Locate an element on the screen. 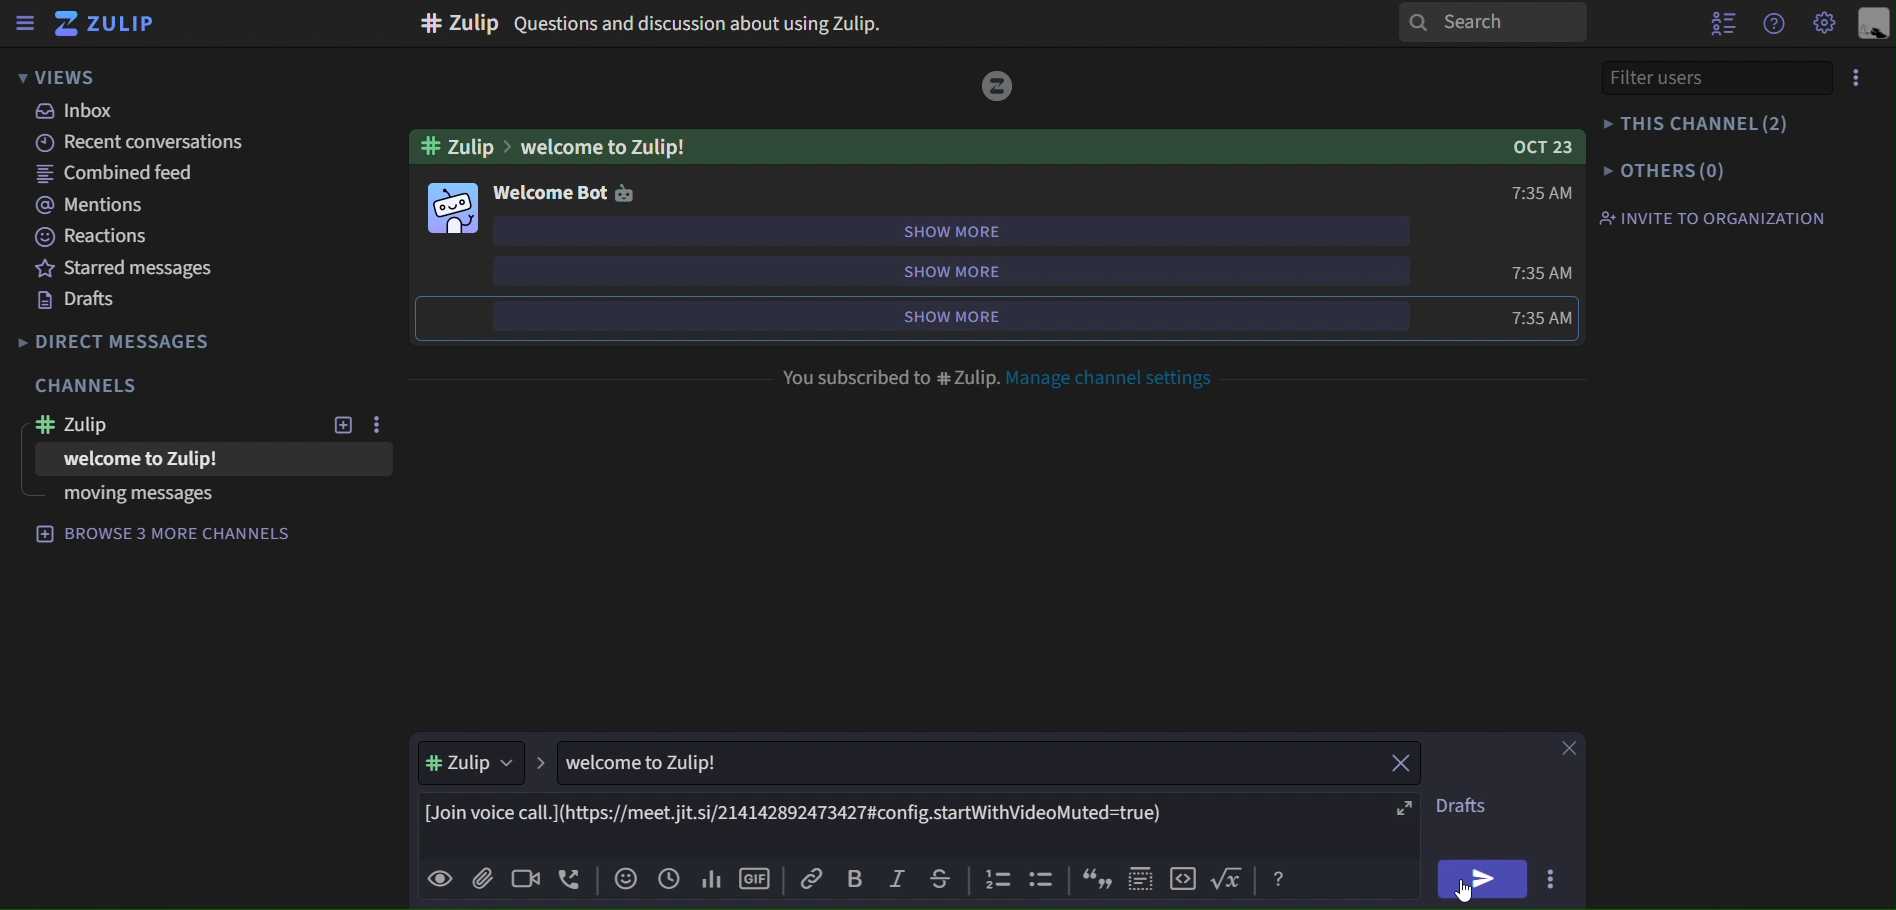  this channel is located at coordinates (1694, 122).